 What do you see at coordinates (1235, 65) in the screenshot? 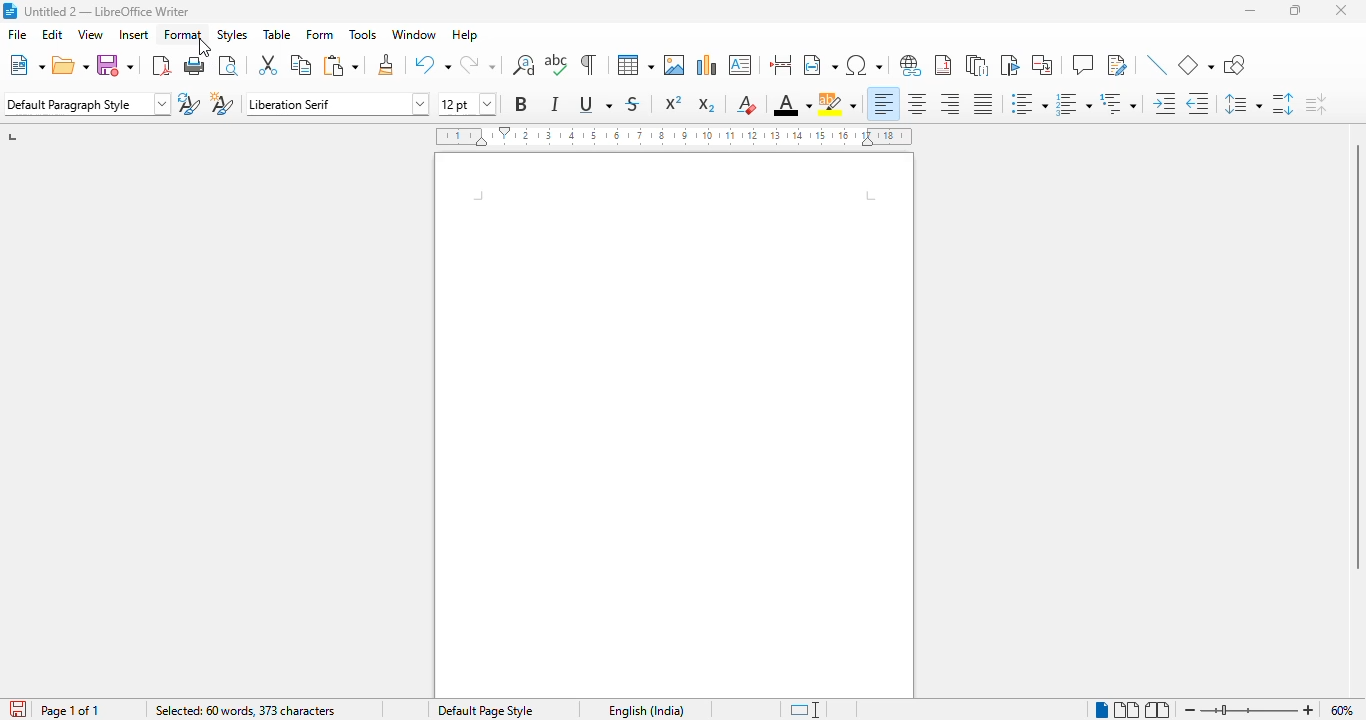
I see `show draw functions` at bounding box center [1235, 65].